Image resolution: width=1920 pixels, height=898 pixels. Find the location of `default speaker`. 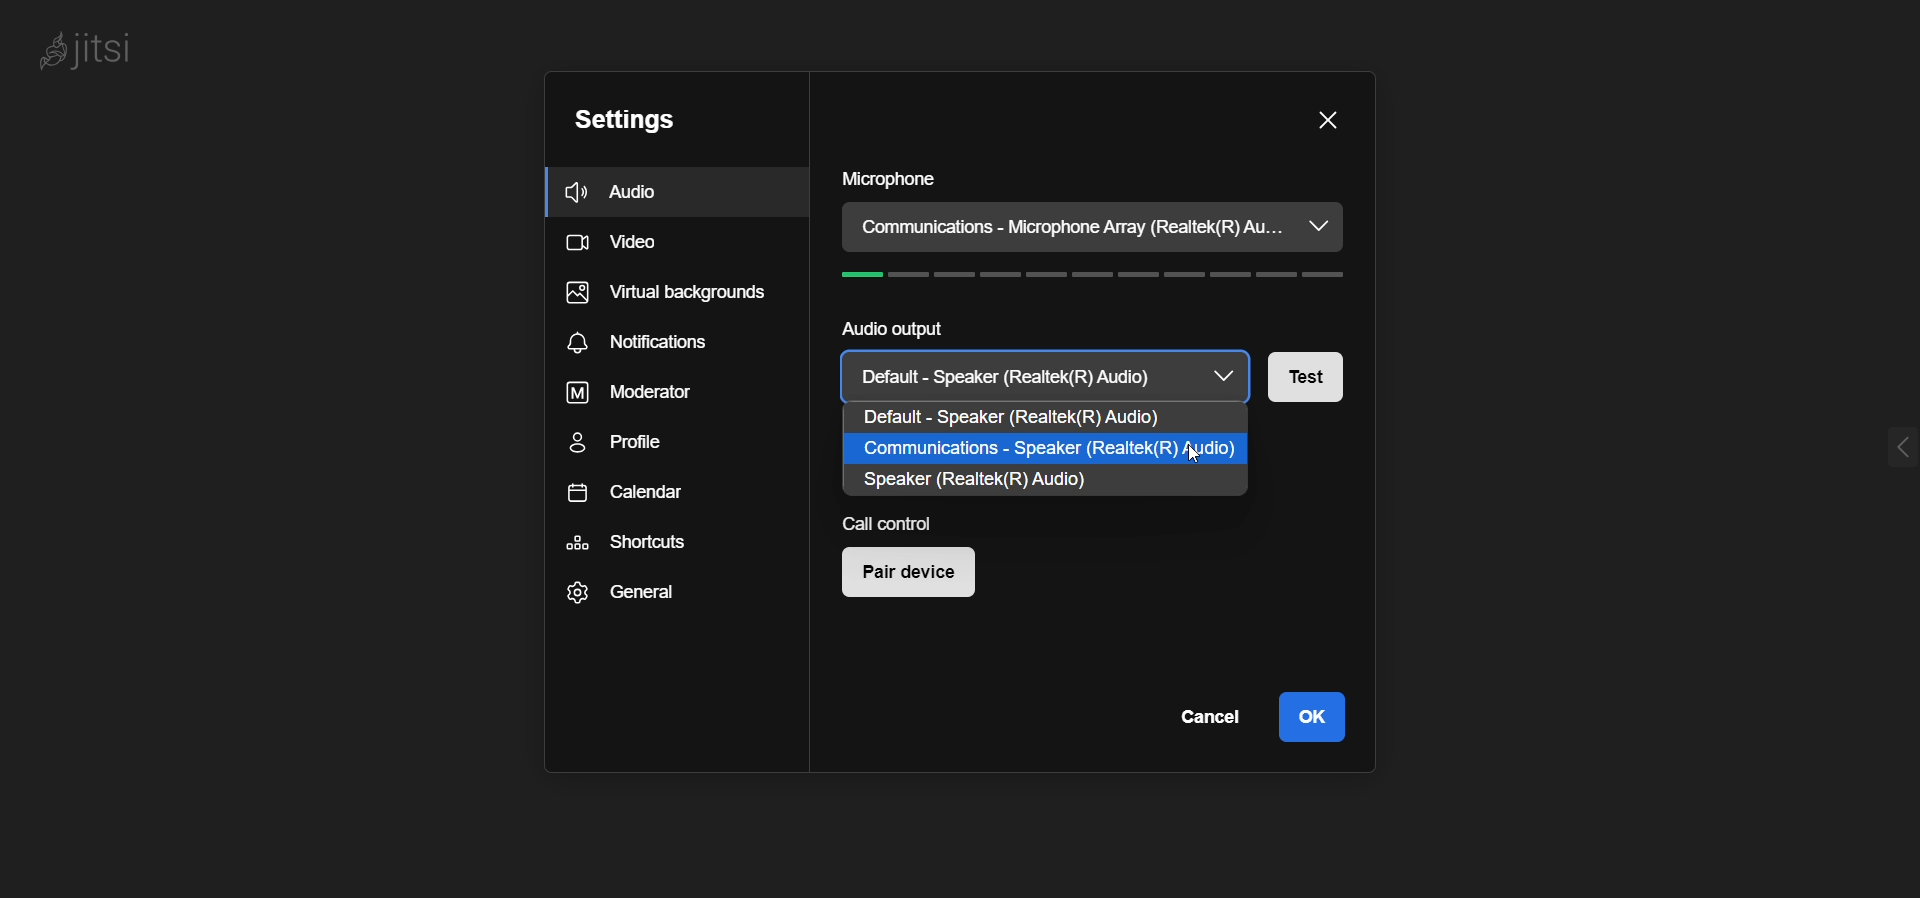

default speaker is located at coordinates (1045, 419).